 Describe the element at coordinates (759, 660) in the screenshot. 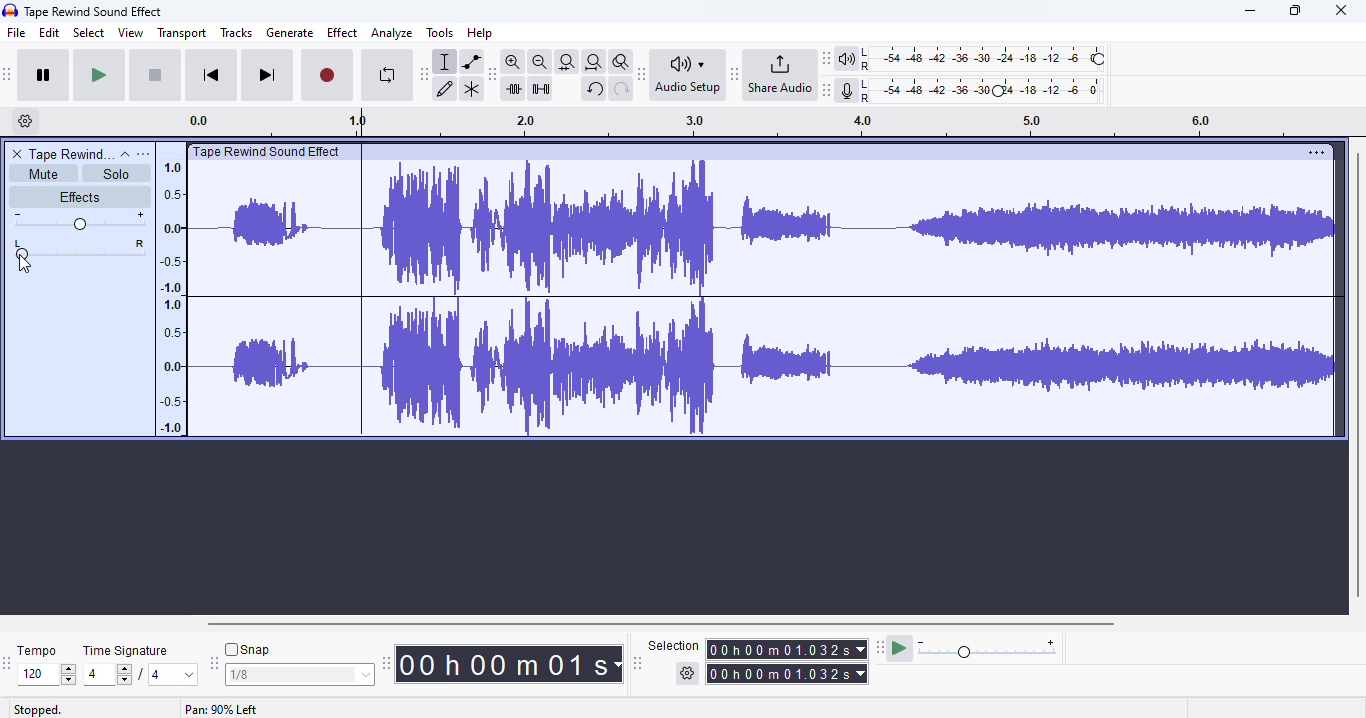

I see `selection` at that location.